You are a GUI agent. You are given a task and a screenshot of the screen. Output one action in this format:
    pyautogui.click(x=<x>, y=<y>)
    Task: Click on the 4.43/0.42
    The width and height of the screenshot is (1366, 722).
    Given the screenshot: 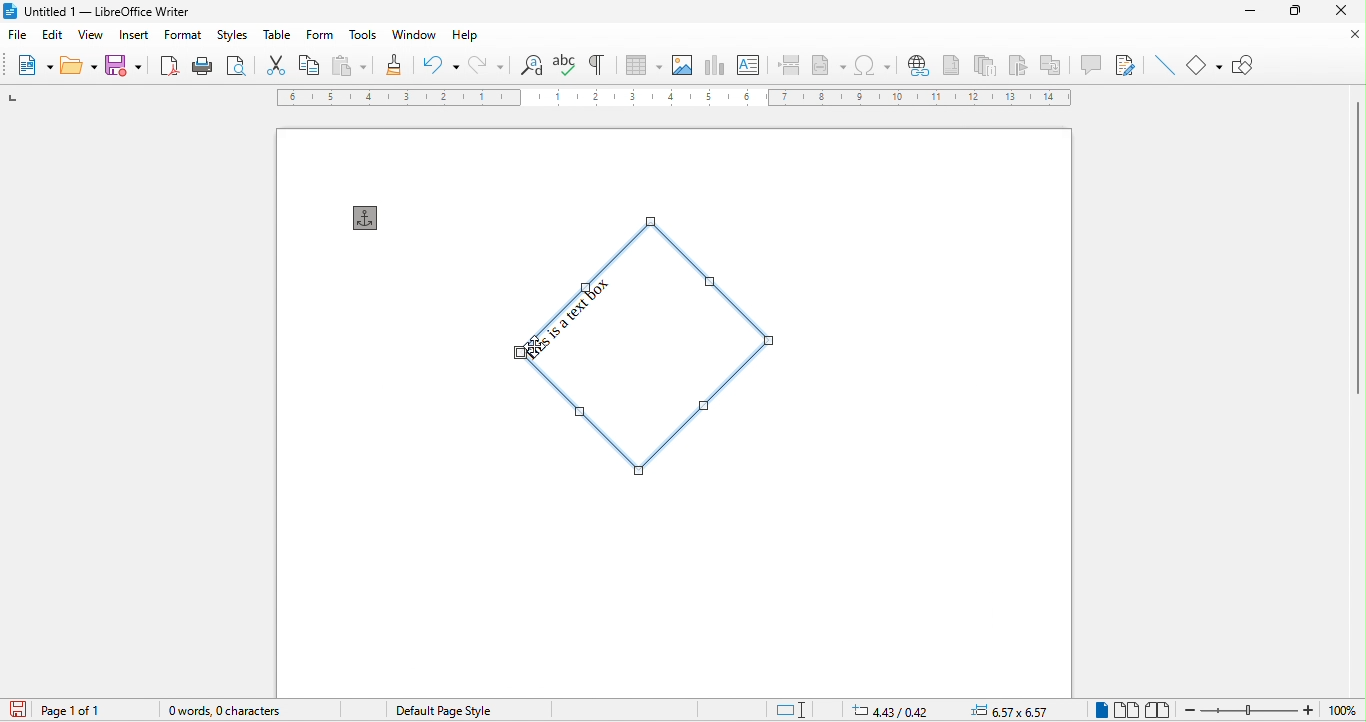 What is the action you would take?
    pyautogui.click(x=885, y=710)
    